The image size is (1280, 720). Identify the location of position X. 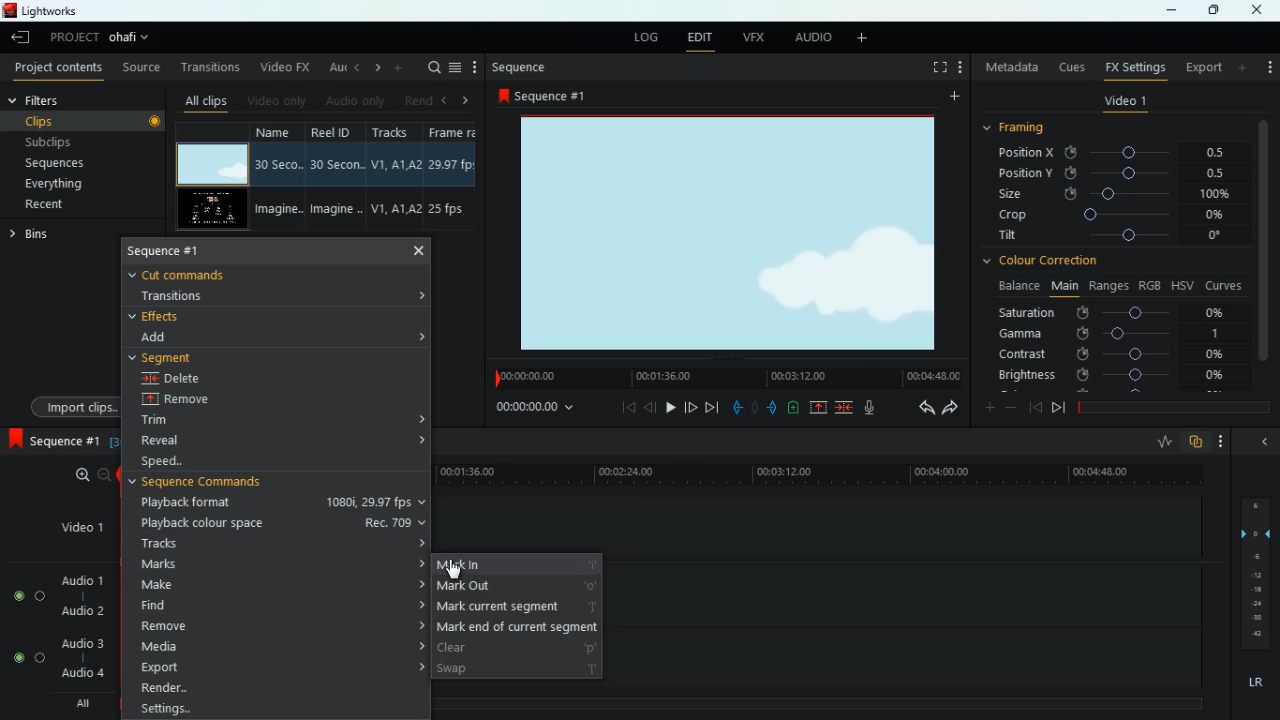
(1109, 153).